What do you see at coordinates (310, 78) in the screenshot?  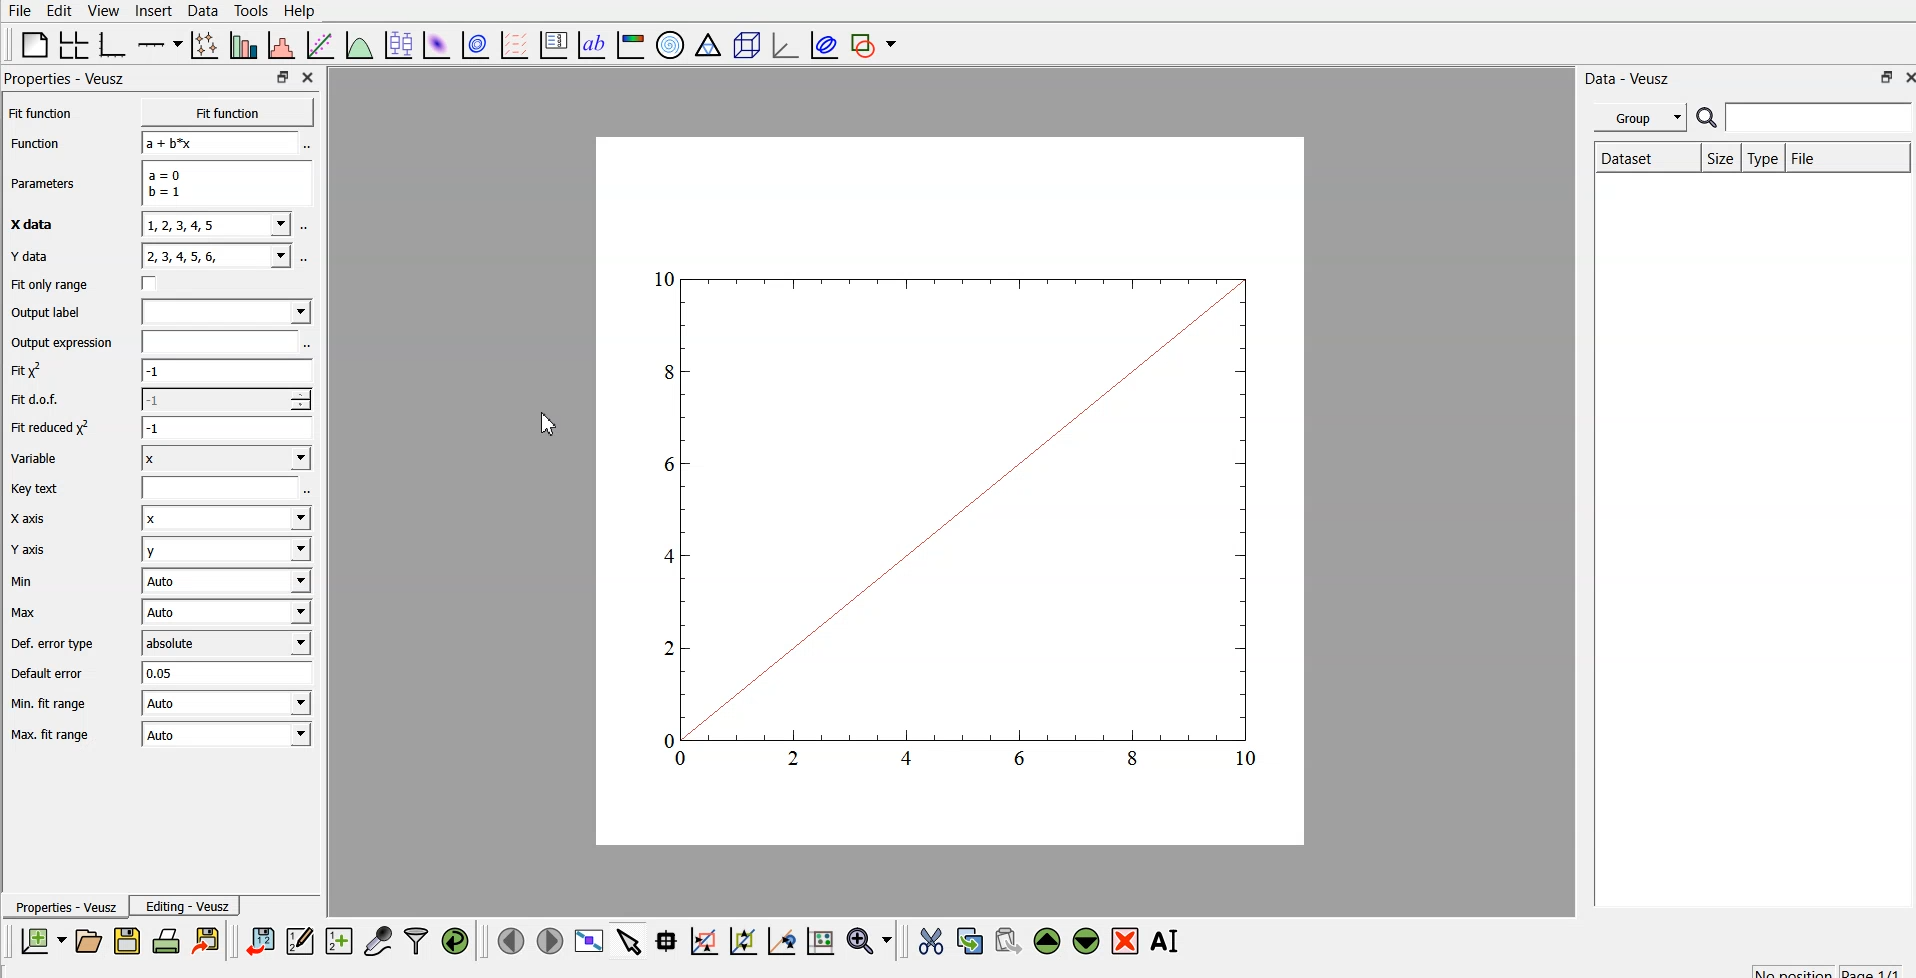 I see `close` at bounding box center [310, 78].